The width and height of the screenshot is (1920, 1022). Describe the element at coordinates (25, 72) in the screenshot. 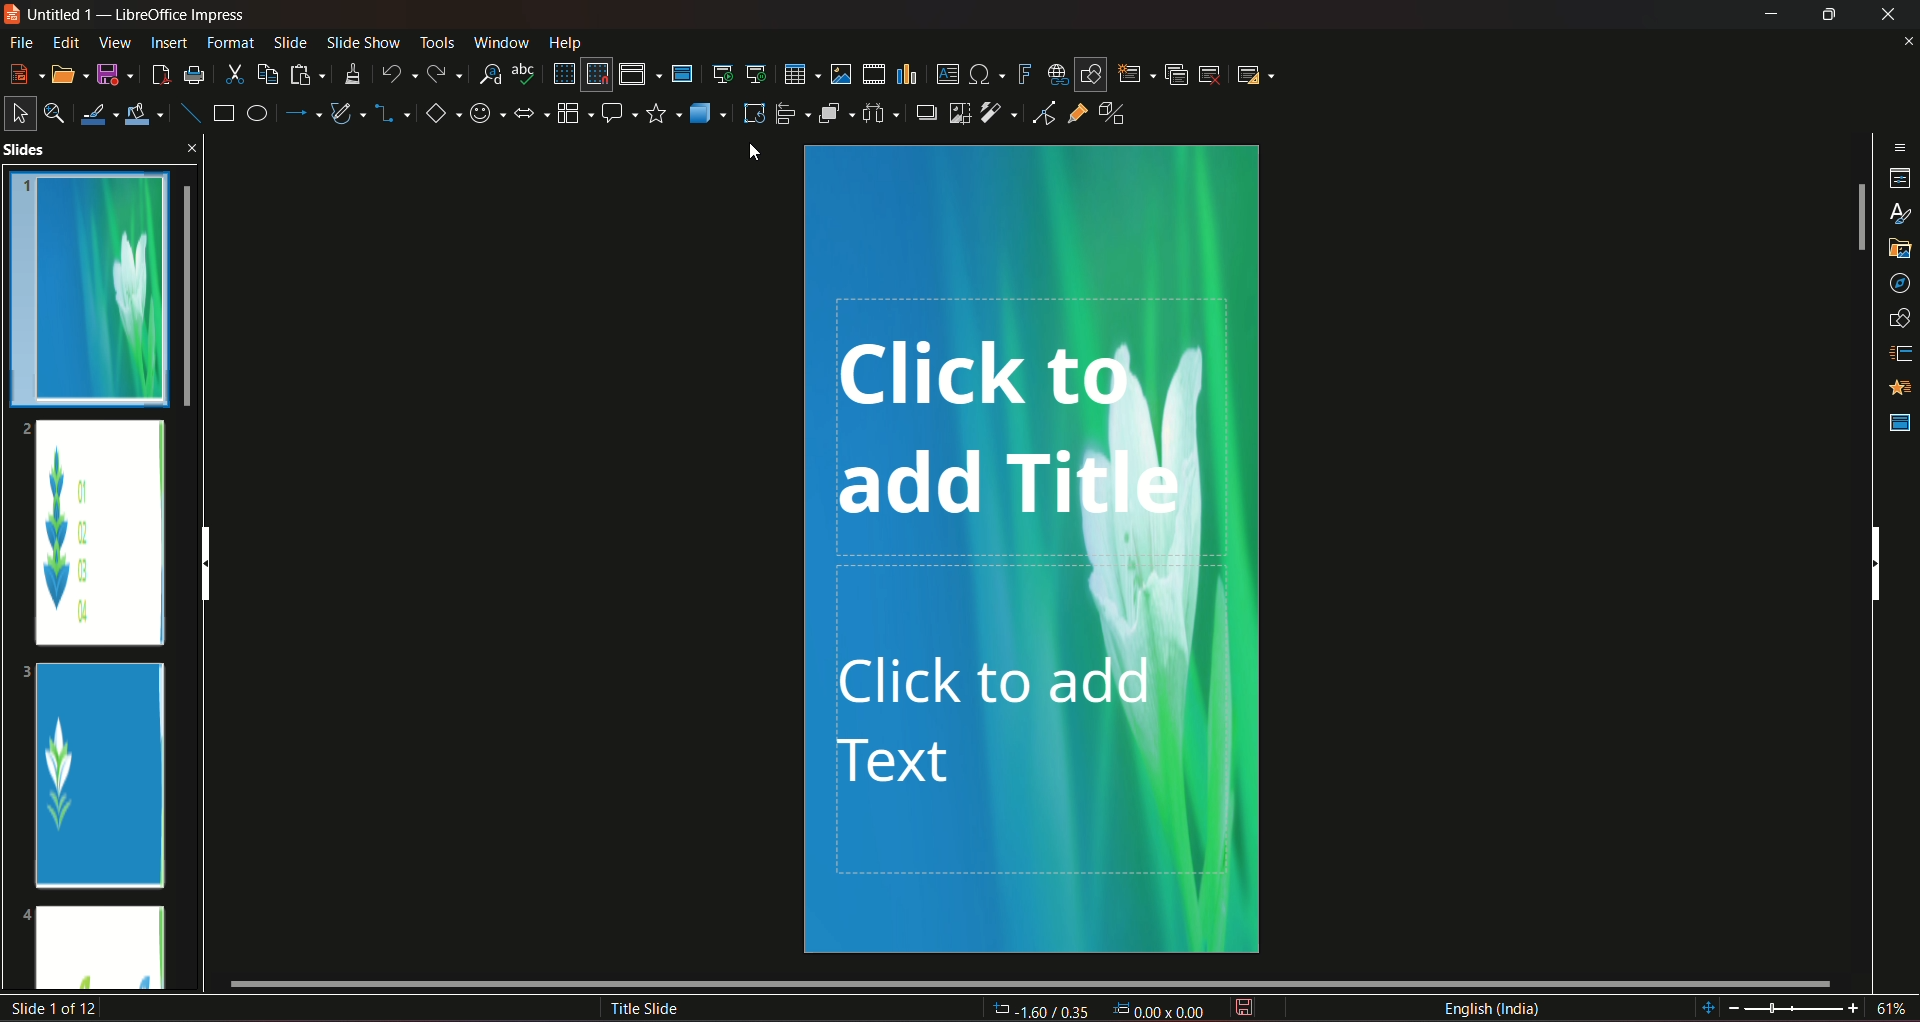

I see `new` at that location.